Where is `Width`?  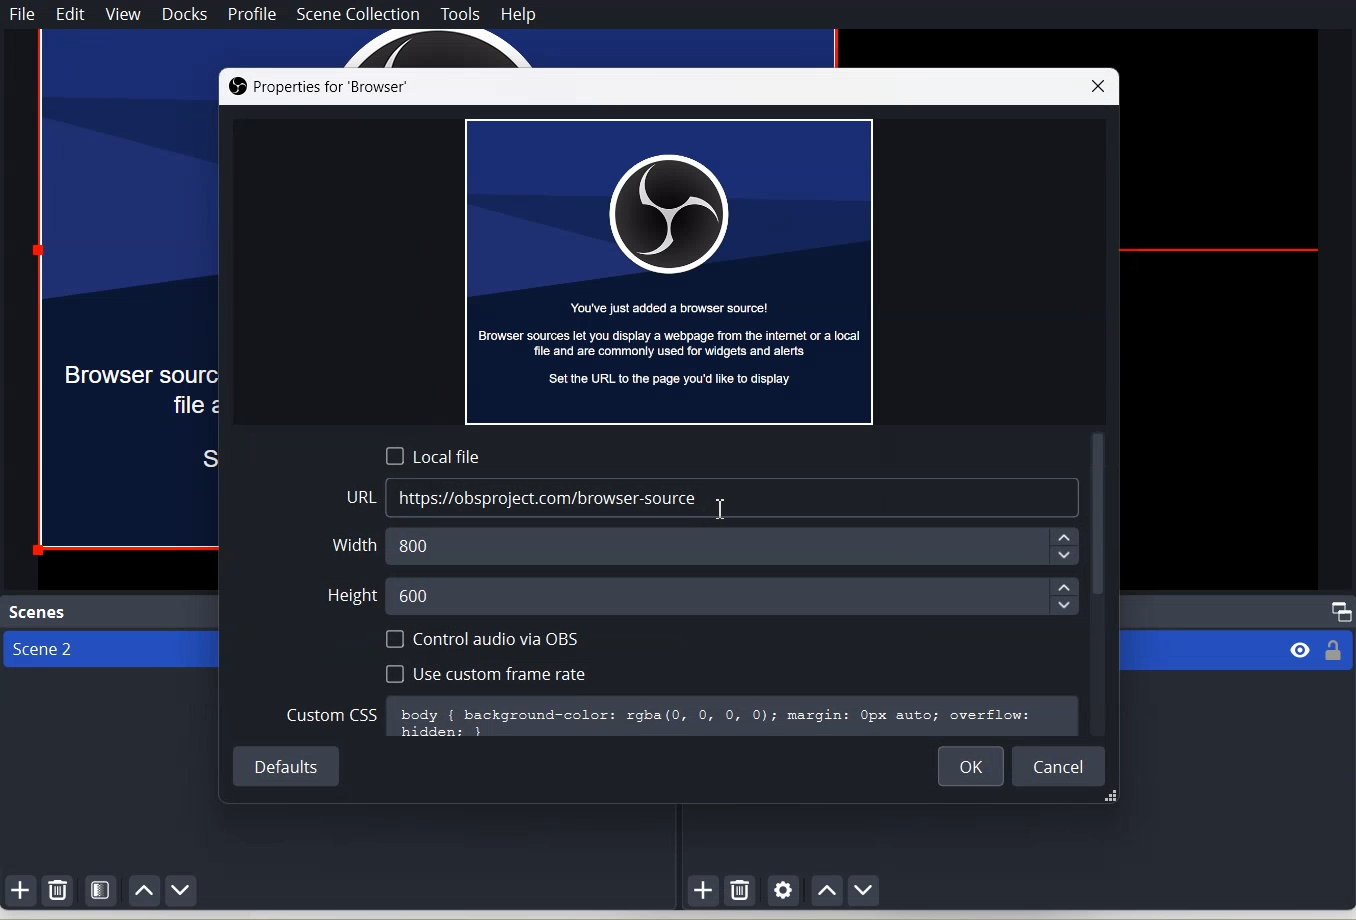
Width is located at coordinates (349, 546).